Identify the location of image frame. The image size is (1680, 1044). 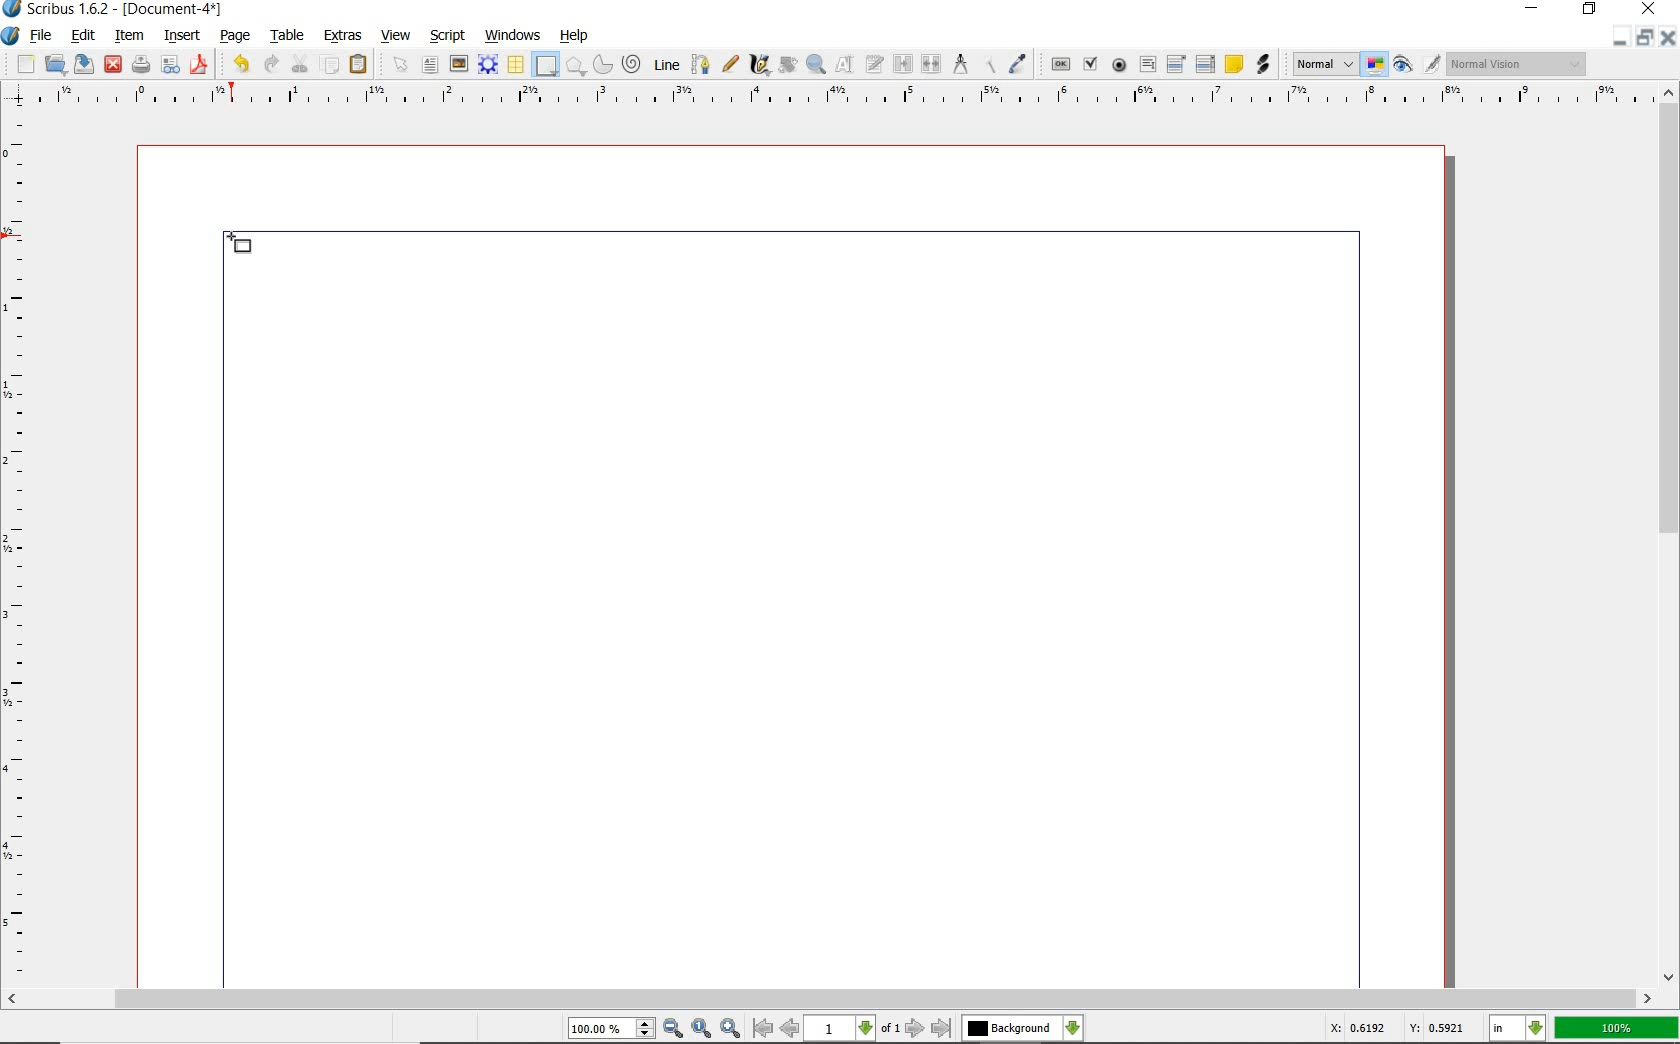
(459, 66).